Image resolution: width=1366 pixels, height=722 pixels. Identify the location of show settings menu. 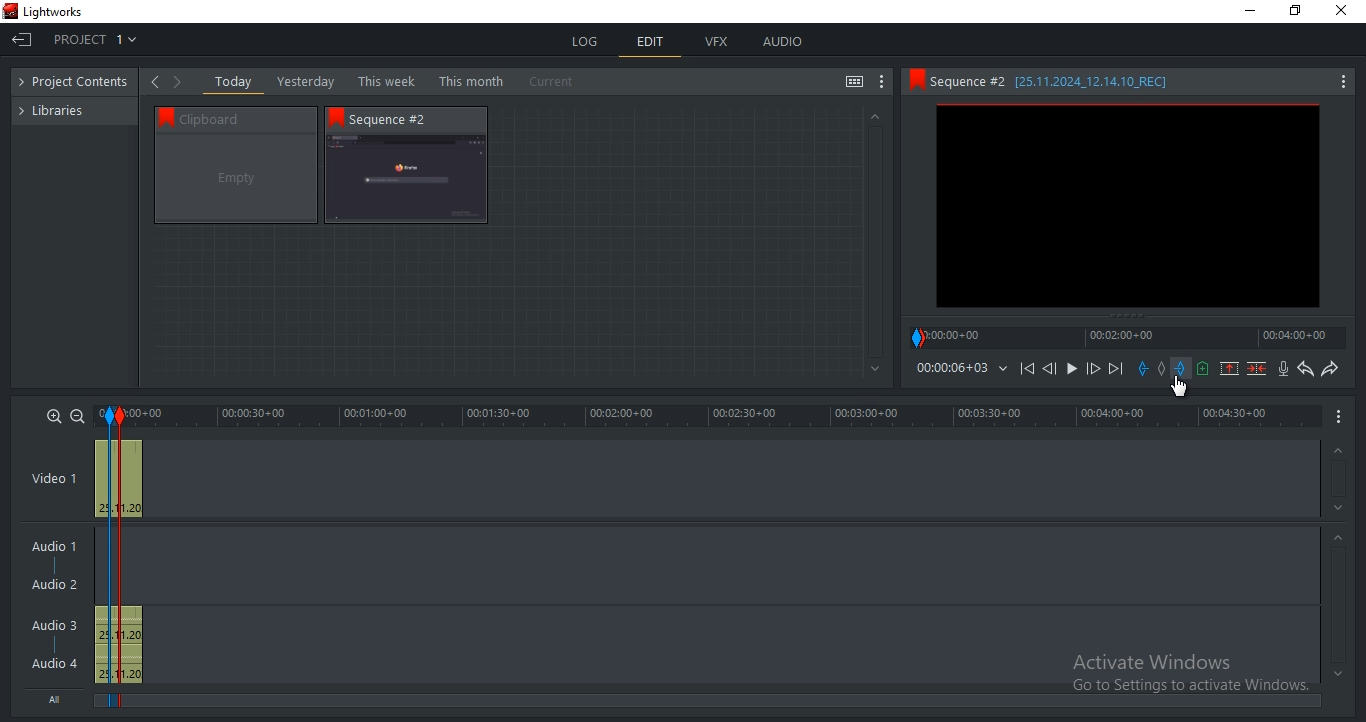
(882, 82).